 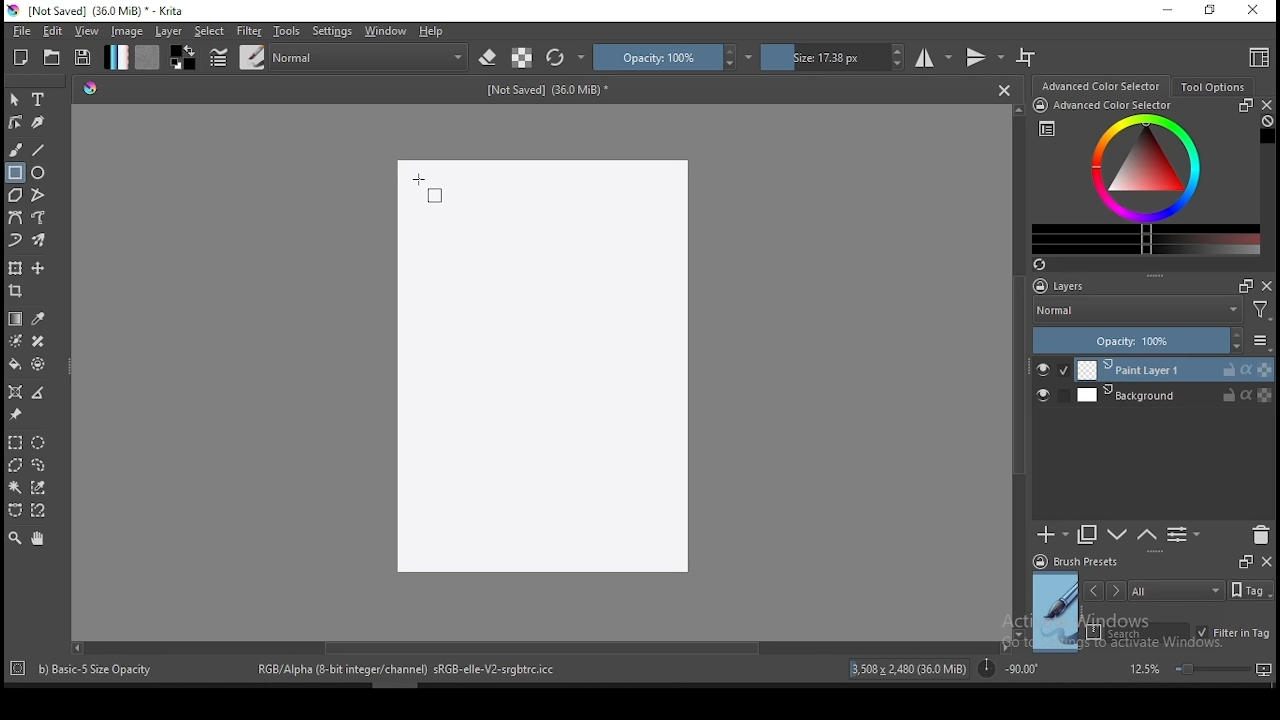 I want to click on bezier curve tool, so click(x=14, y=219).